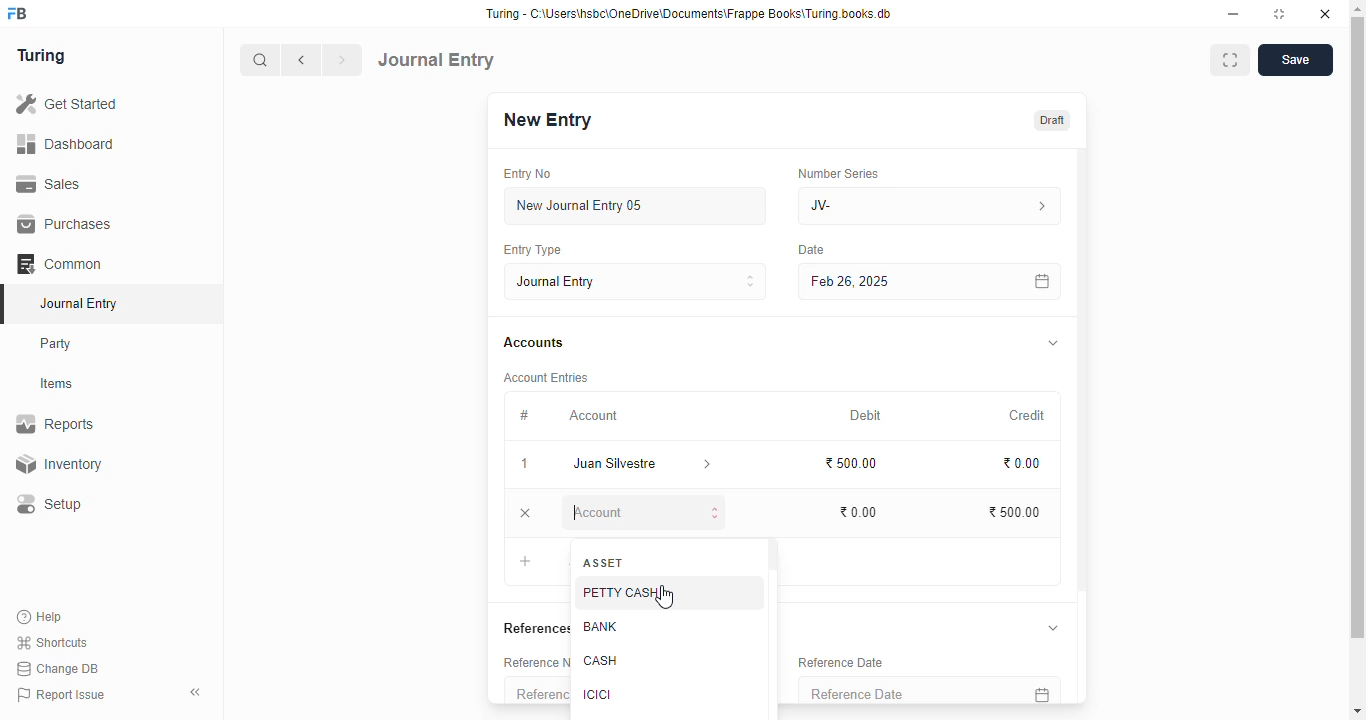 This screenshot has height=720, width=1366. Describe the element at coordinates (61, 695) in the screenshot. I see `report issue` at that location.